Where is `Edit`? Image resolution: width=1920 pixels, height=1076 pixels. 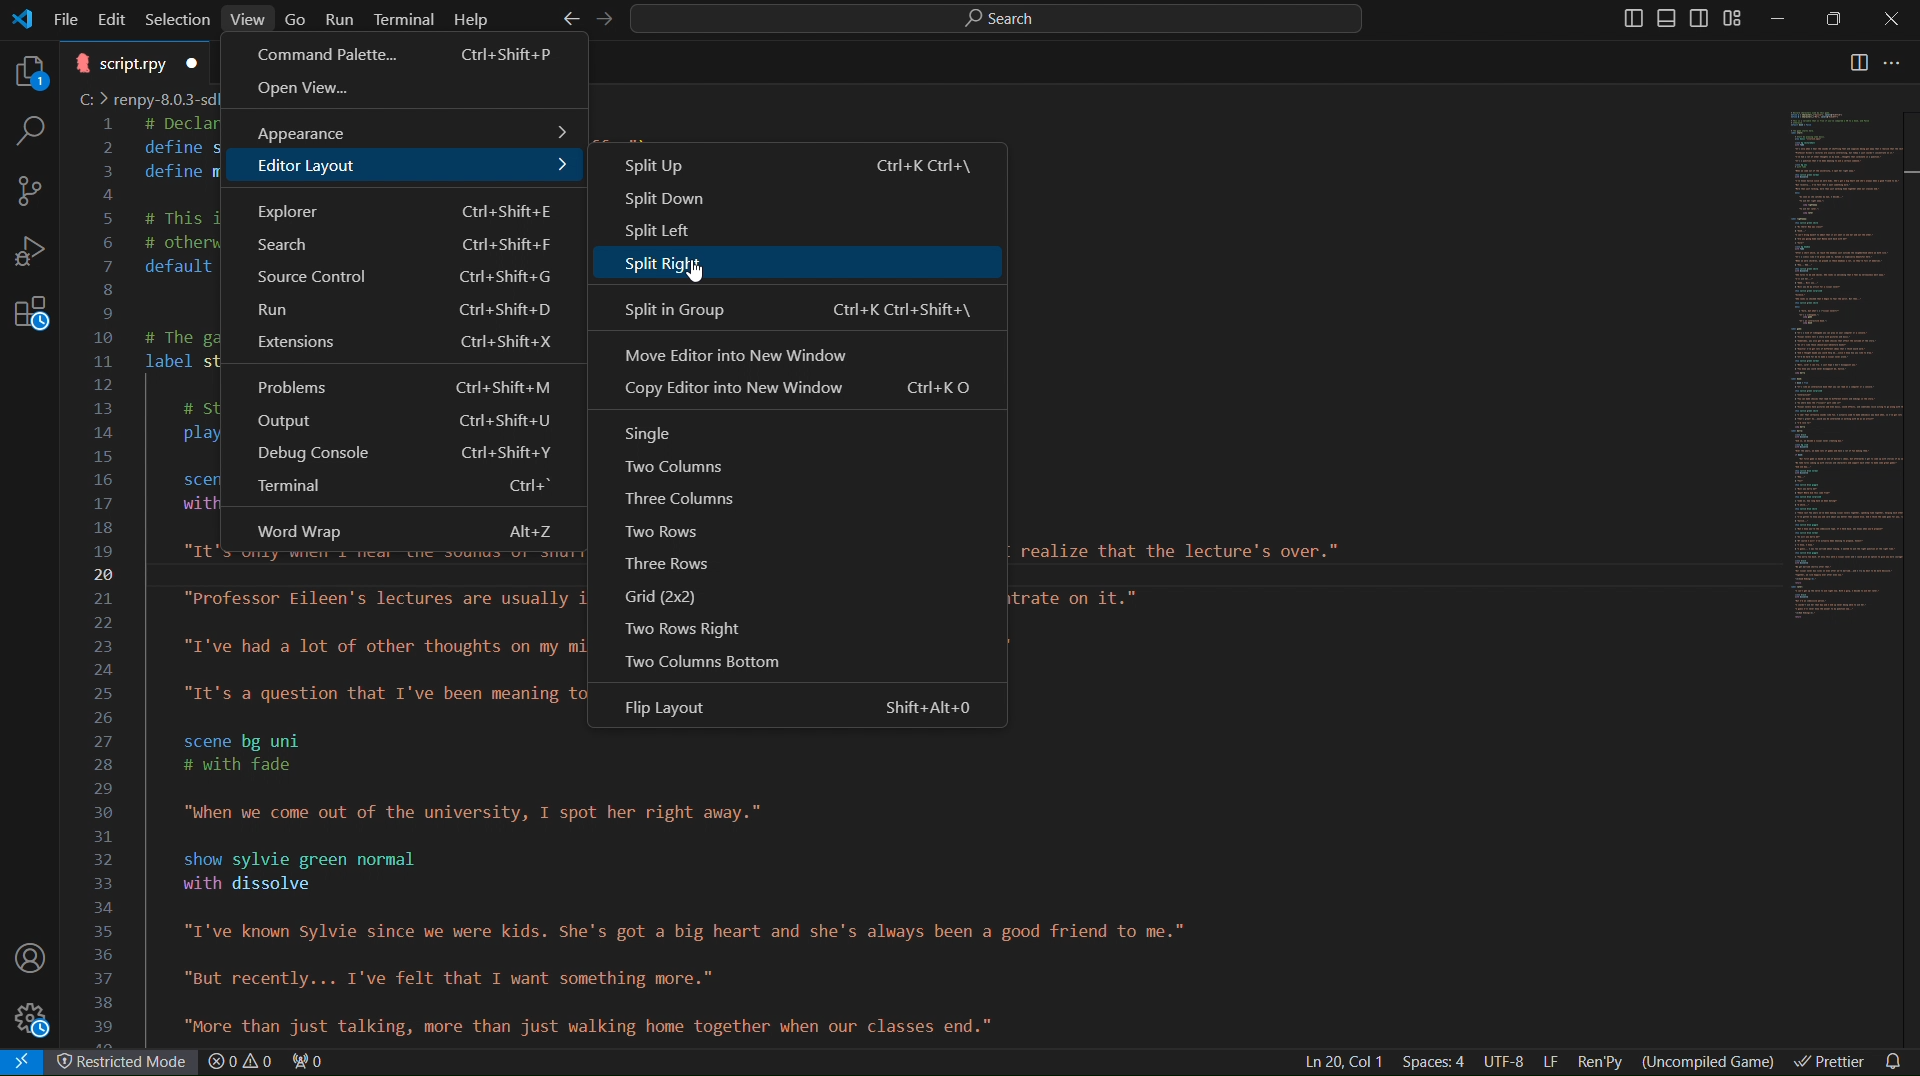 Edit is located at coordinates (115, 17).